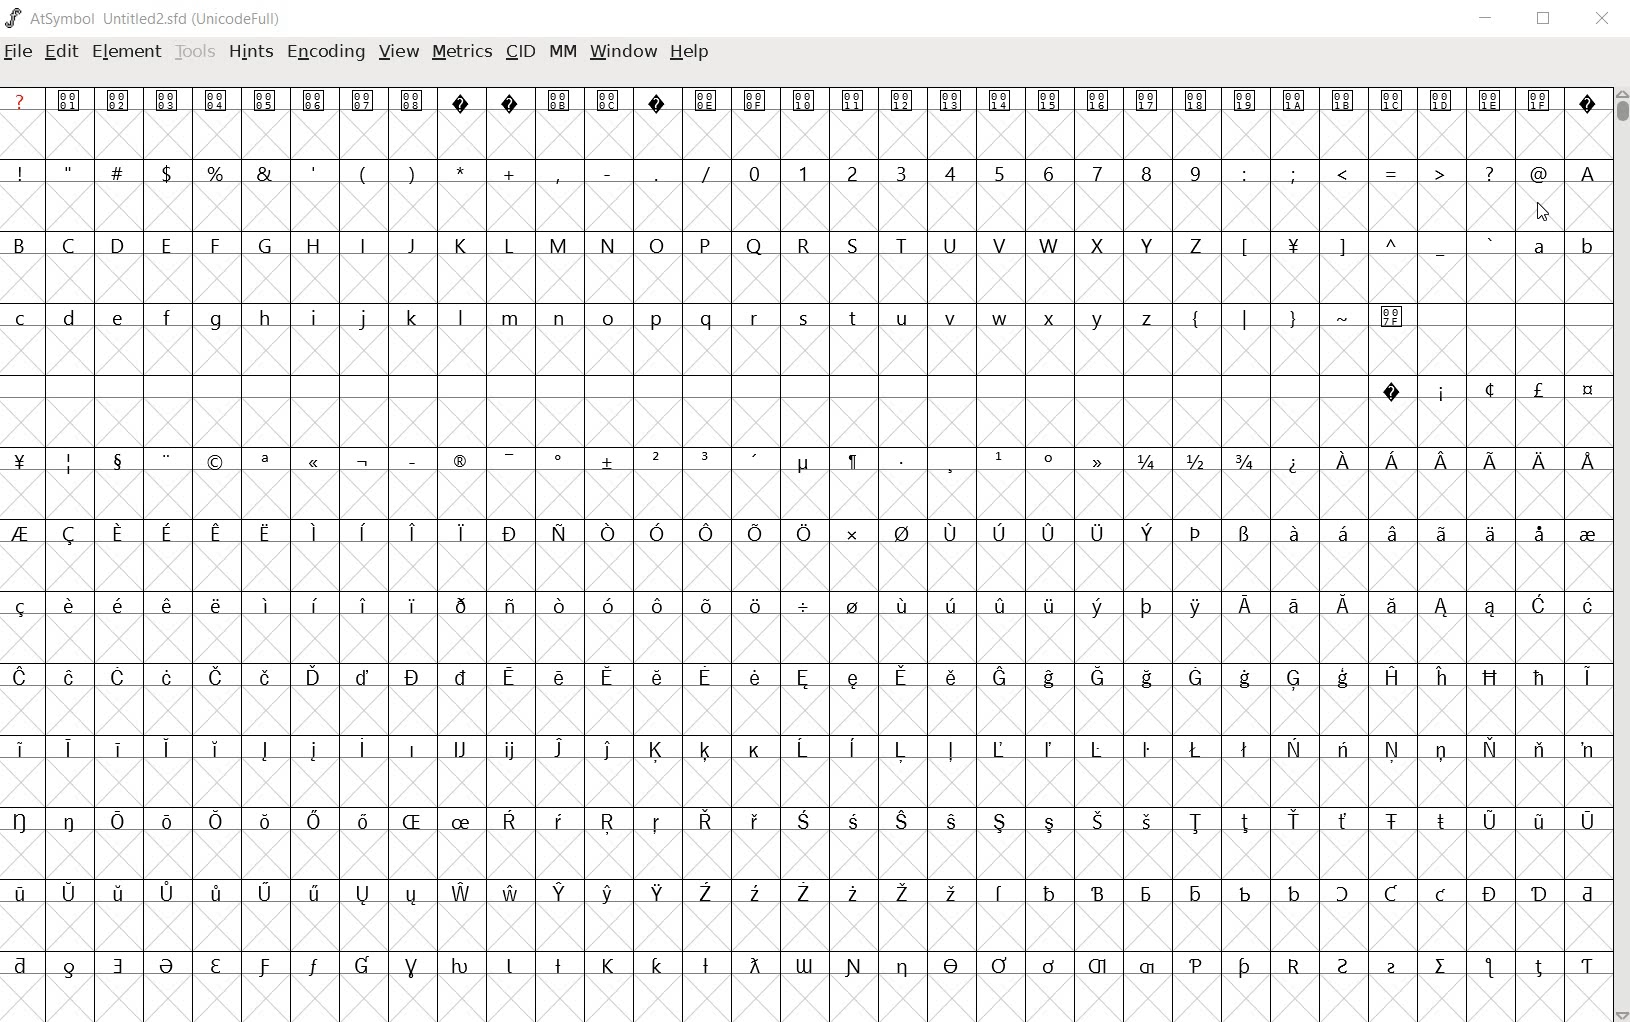 The width and height of the screenshot is (1630, 1022). I want to click on VIEW, so click(399, 55).